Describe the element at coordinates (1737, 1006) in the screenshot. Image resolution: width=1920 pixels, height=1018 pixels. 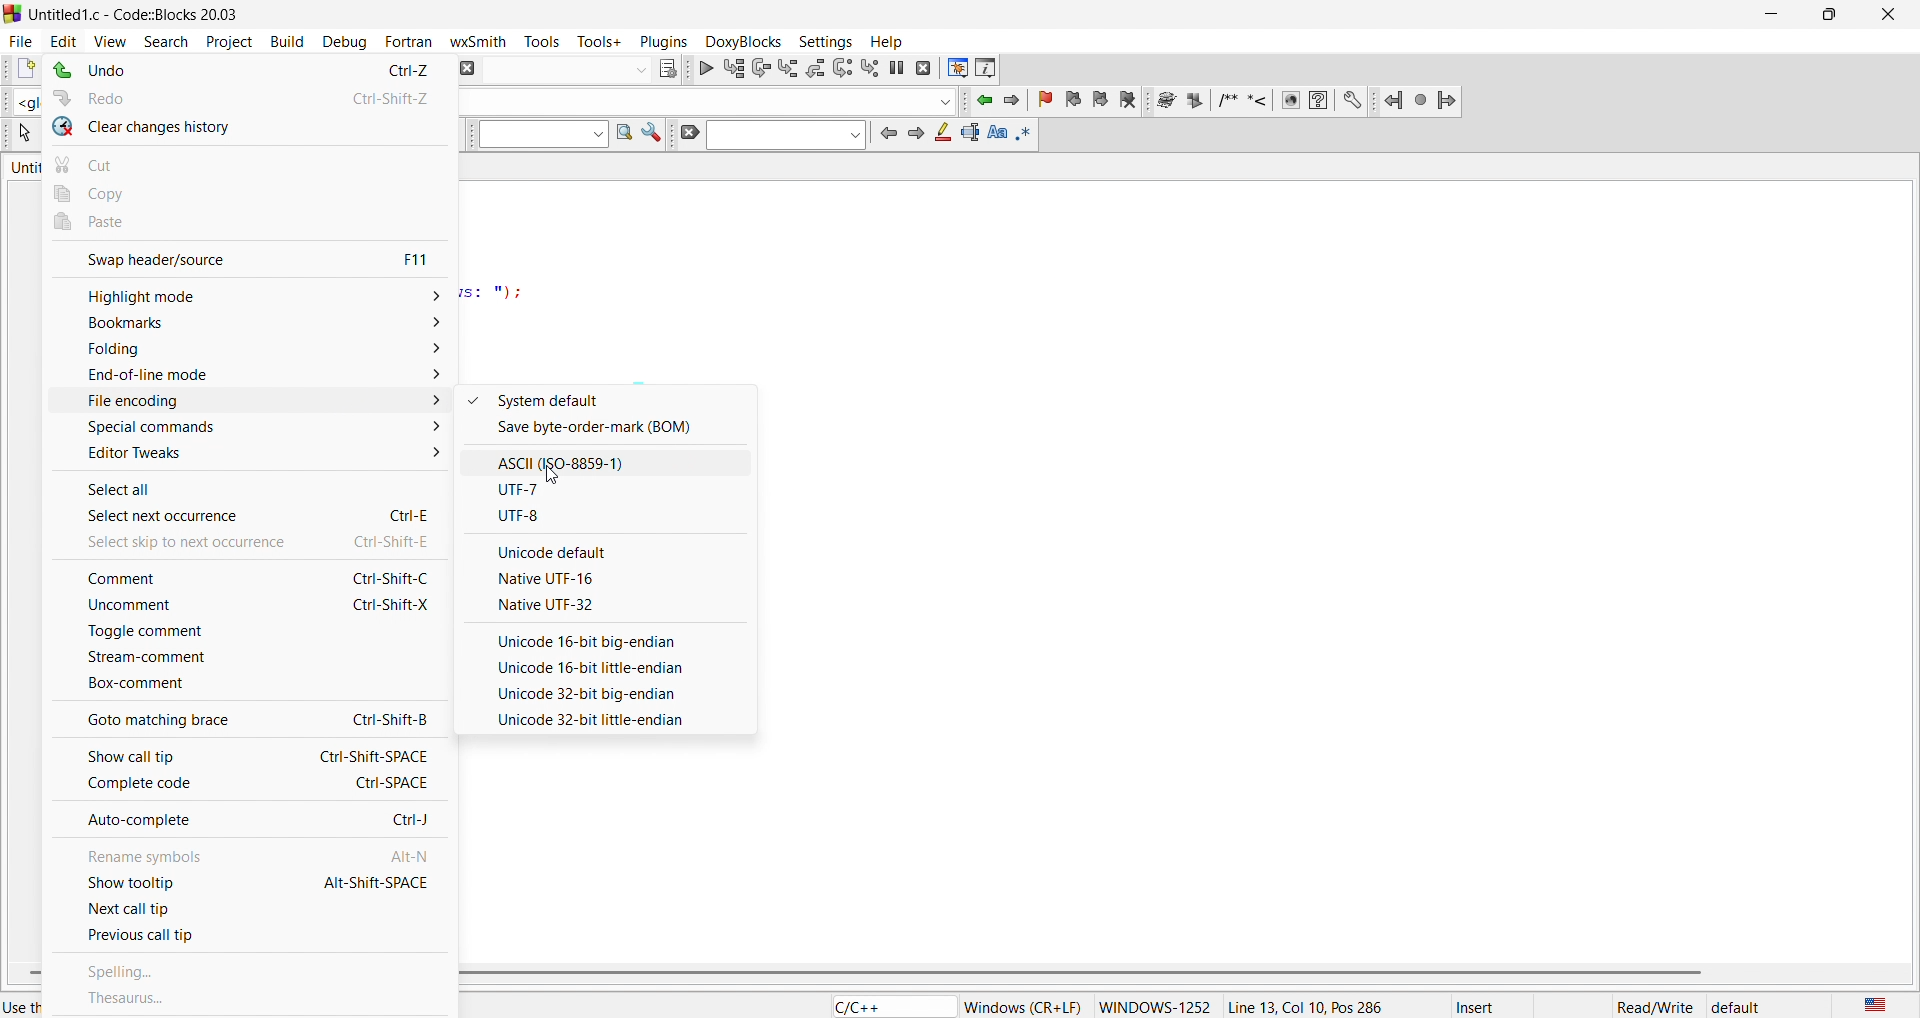
I see `default` at that location.